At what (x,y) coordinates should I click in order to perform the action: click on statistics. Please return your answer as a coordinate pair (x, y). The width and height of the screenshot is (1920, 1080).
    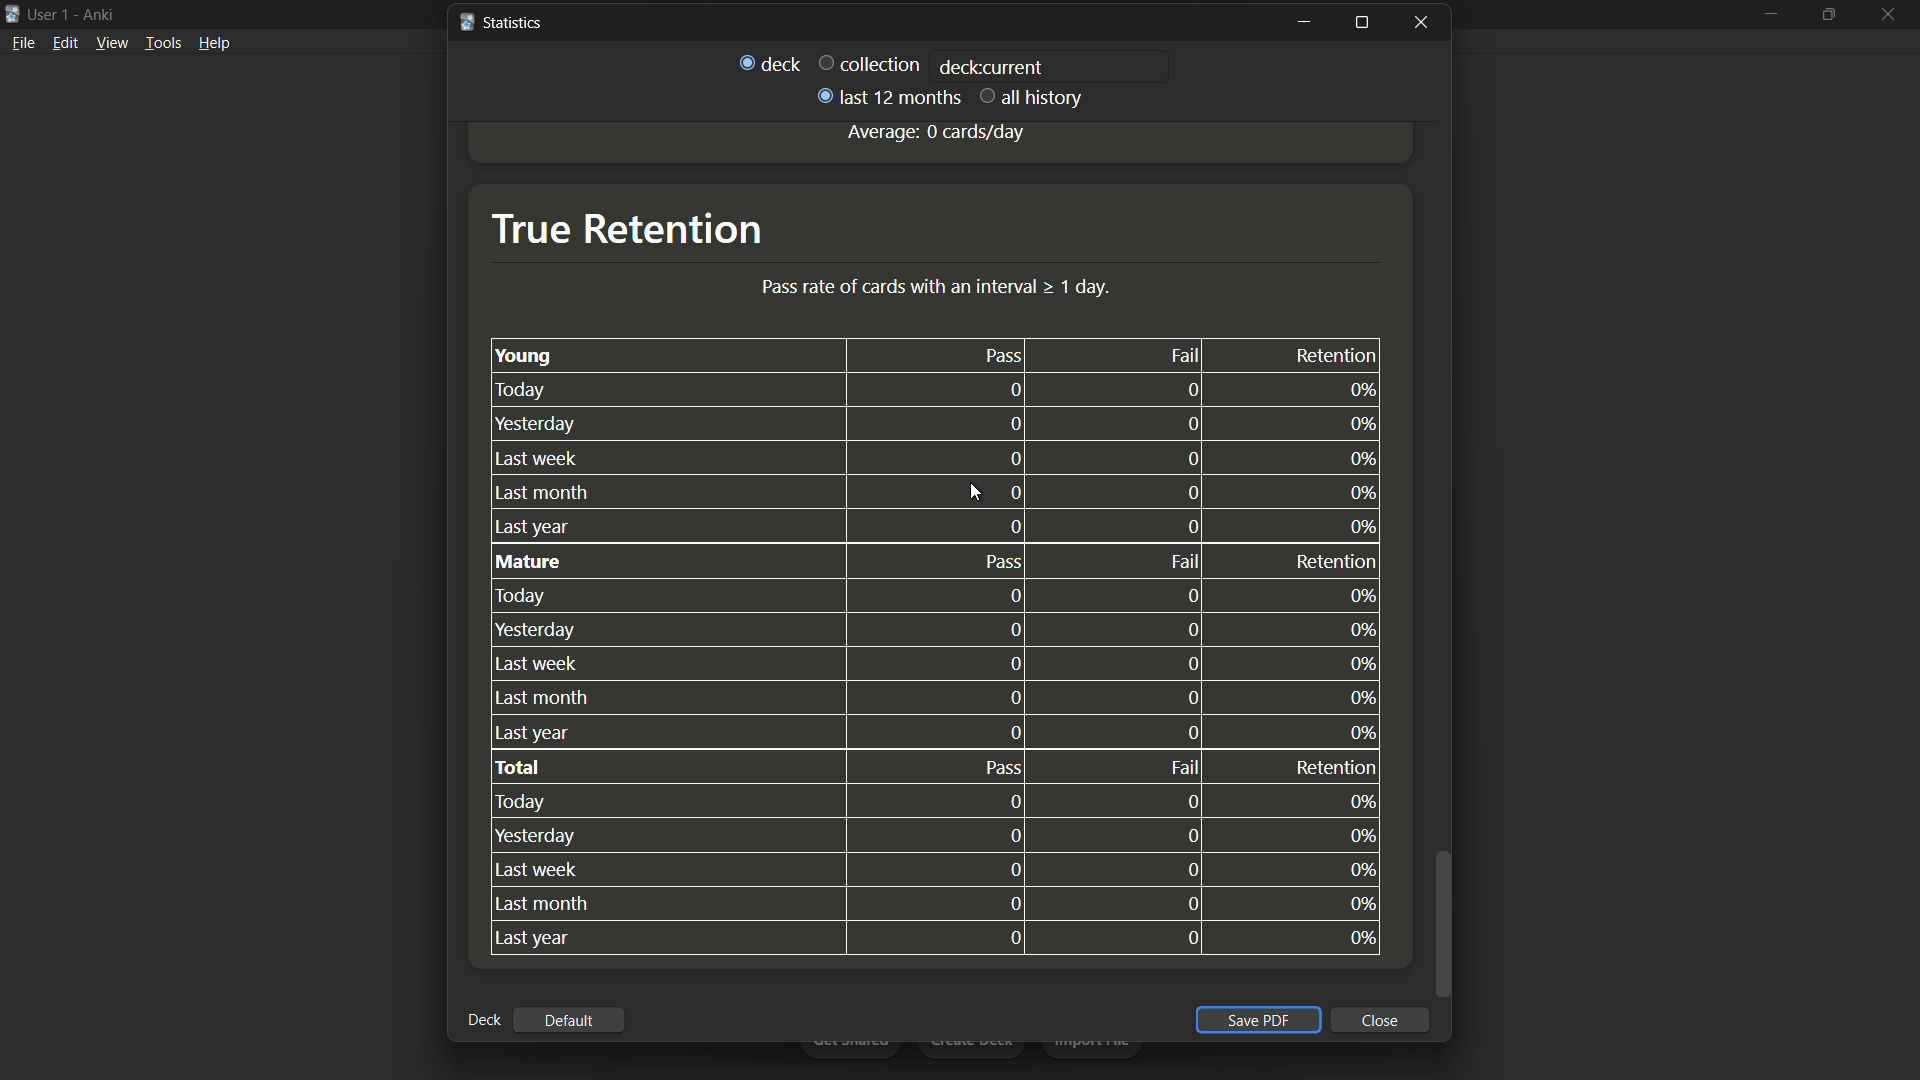
    Looking at the image, I should click on (505, 22).